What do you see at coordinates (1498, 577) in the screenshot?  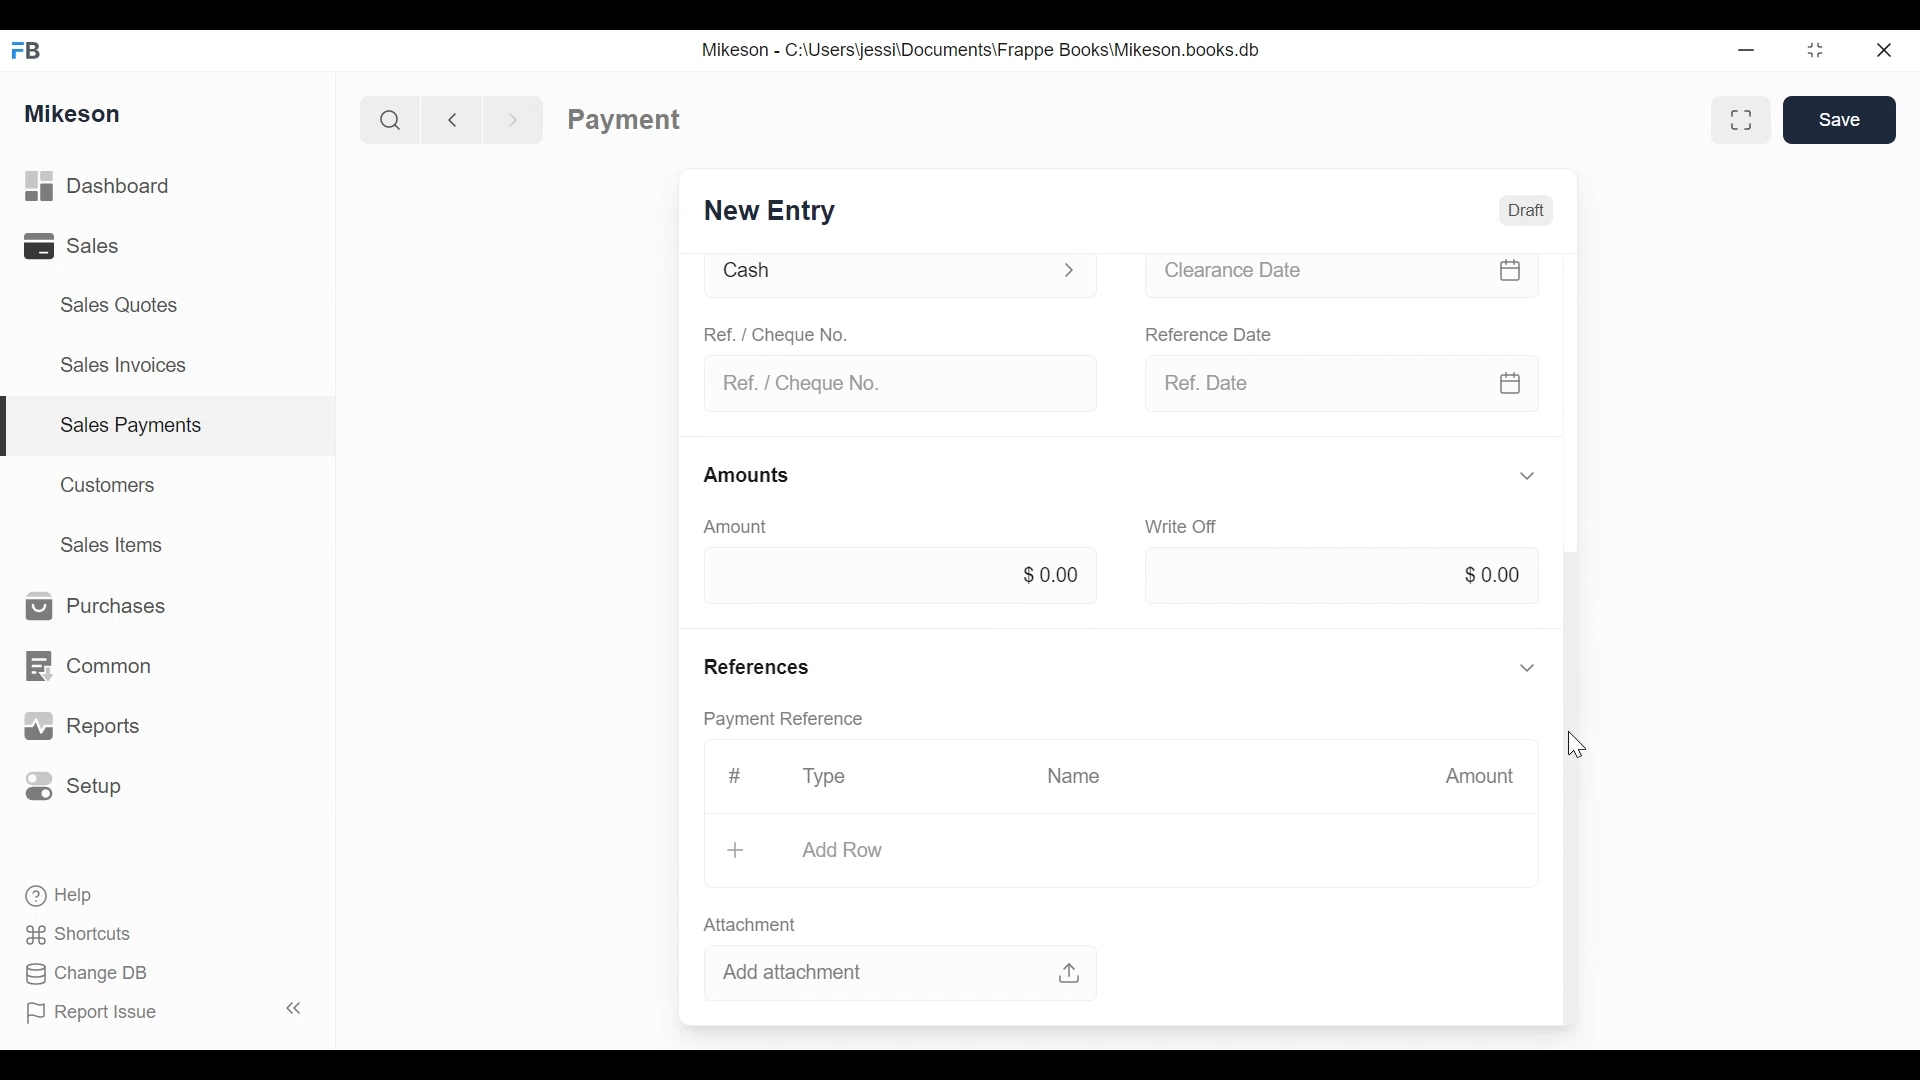 I see `$ 0.00` at bounding box center [1498, 577].